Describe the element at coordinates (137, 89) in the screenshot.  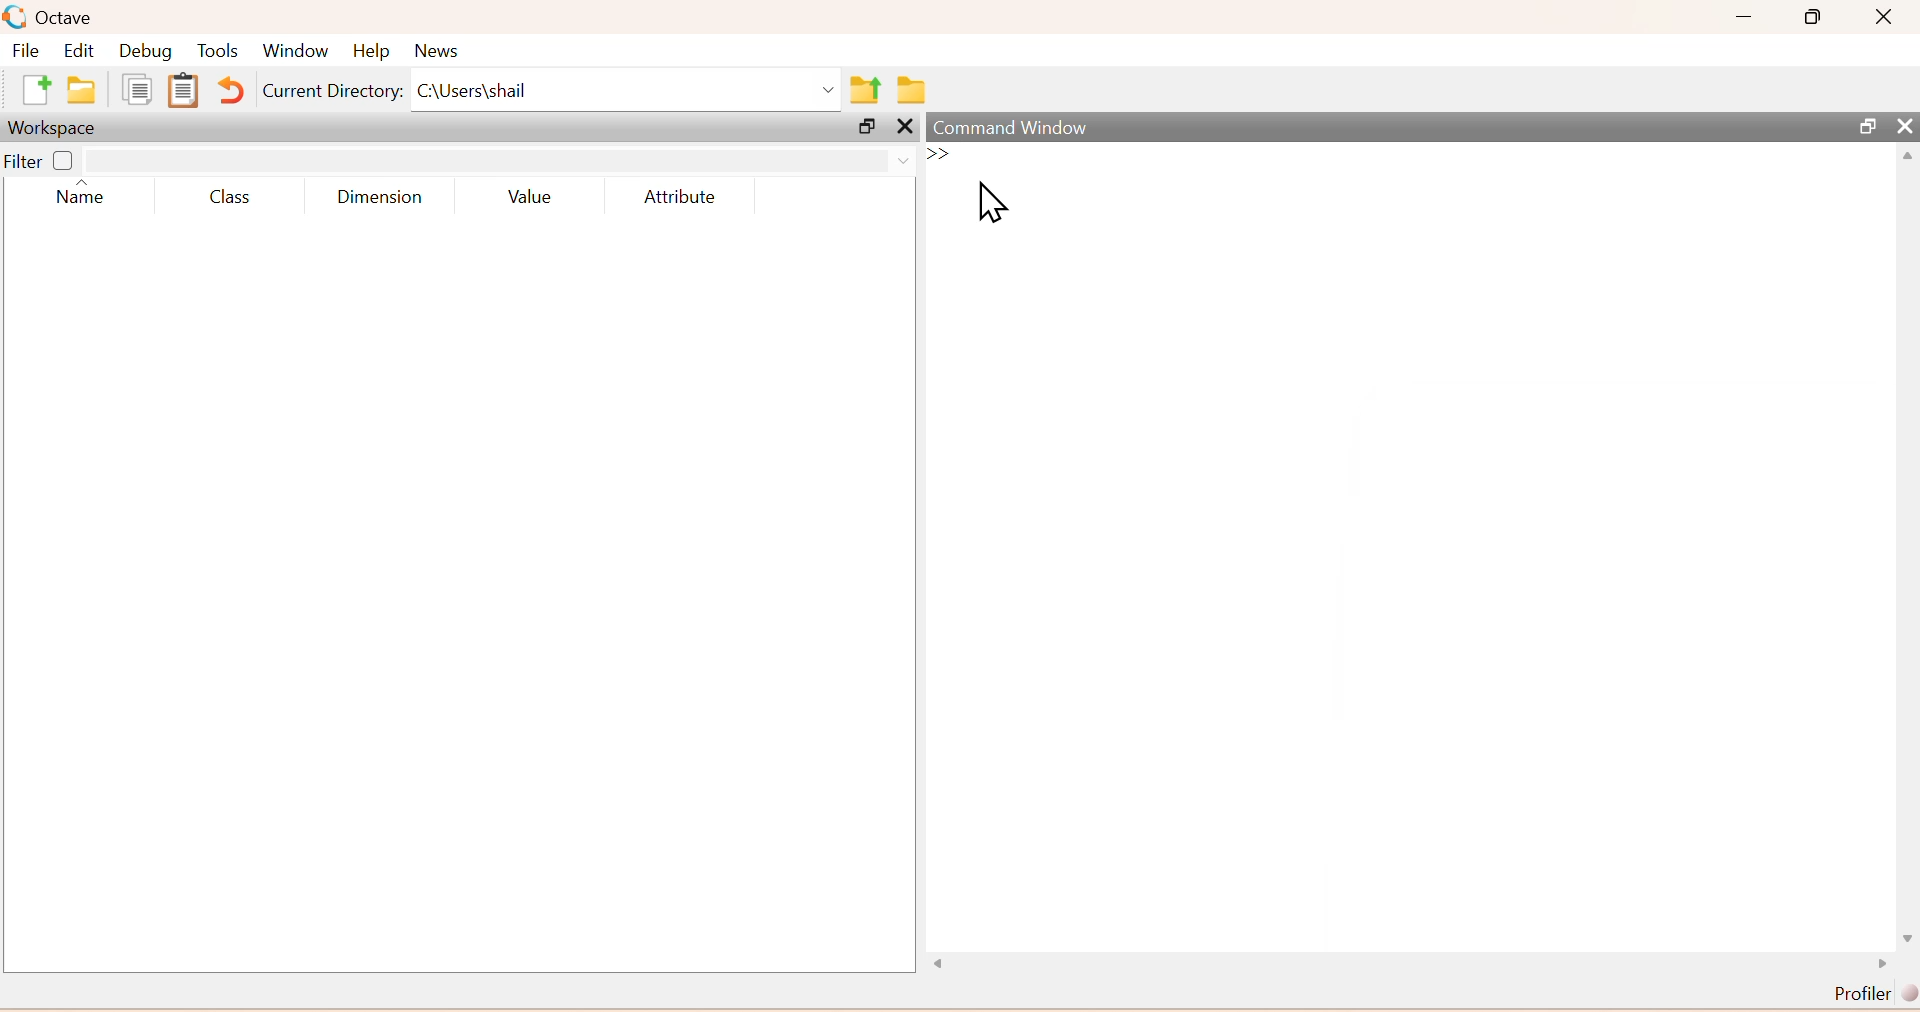
I see `copy` at that location.